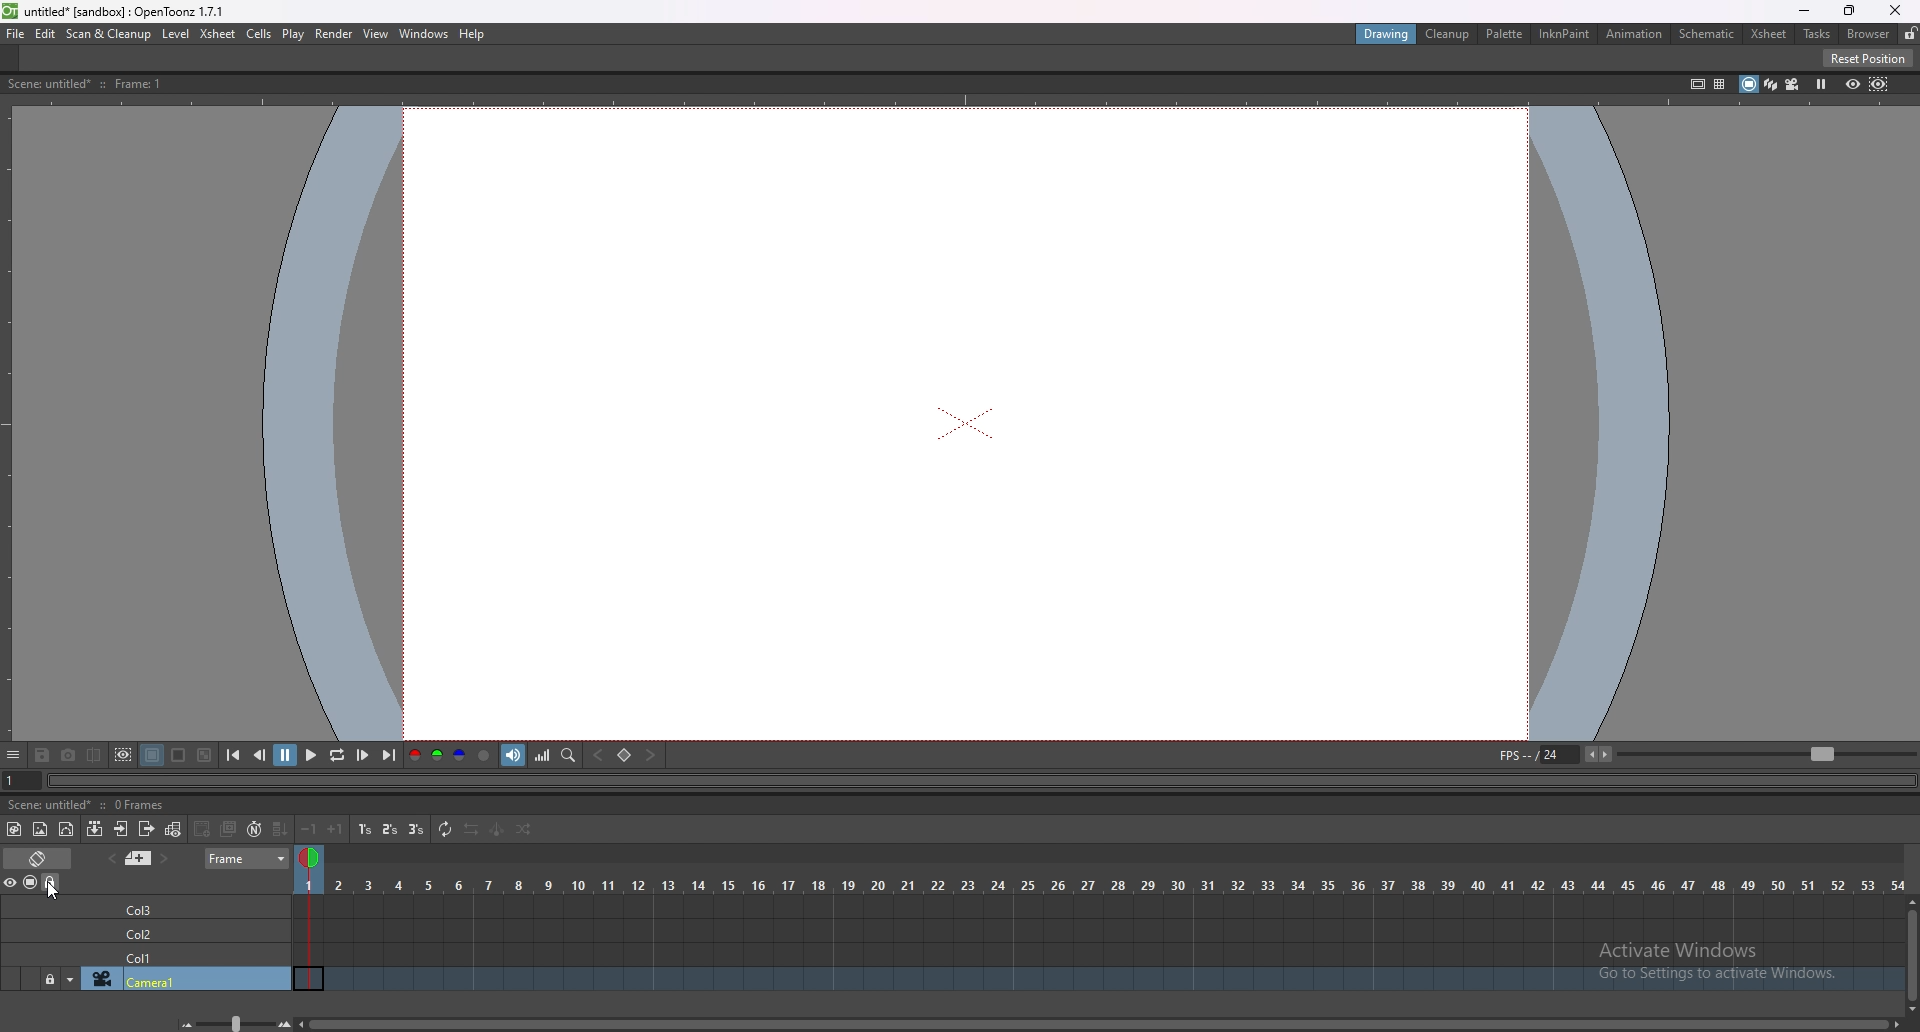 The height and width of the screenshot is (1032, 1920). What do you see at coordinates (1635, 35) in the screenshot?
I see `animation` at bounding box center [1635, 35].